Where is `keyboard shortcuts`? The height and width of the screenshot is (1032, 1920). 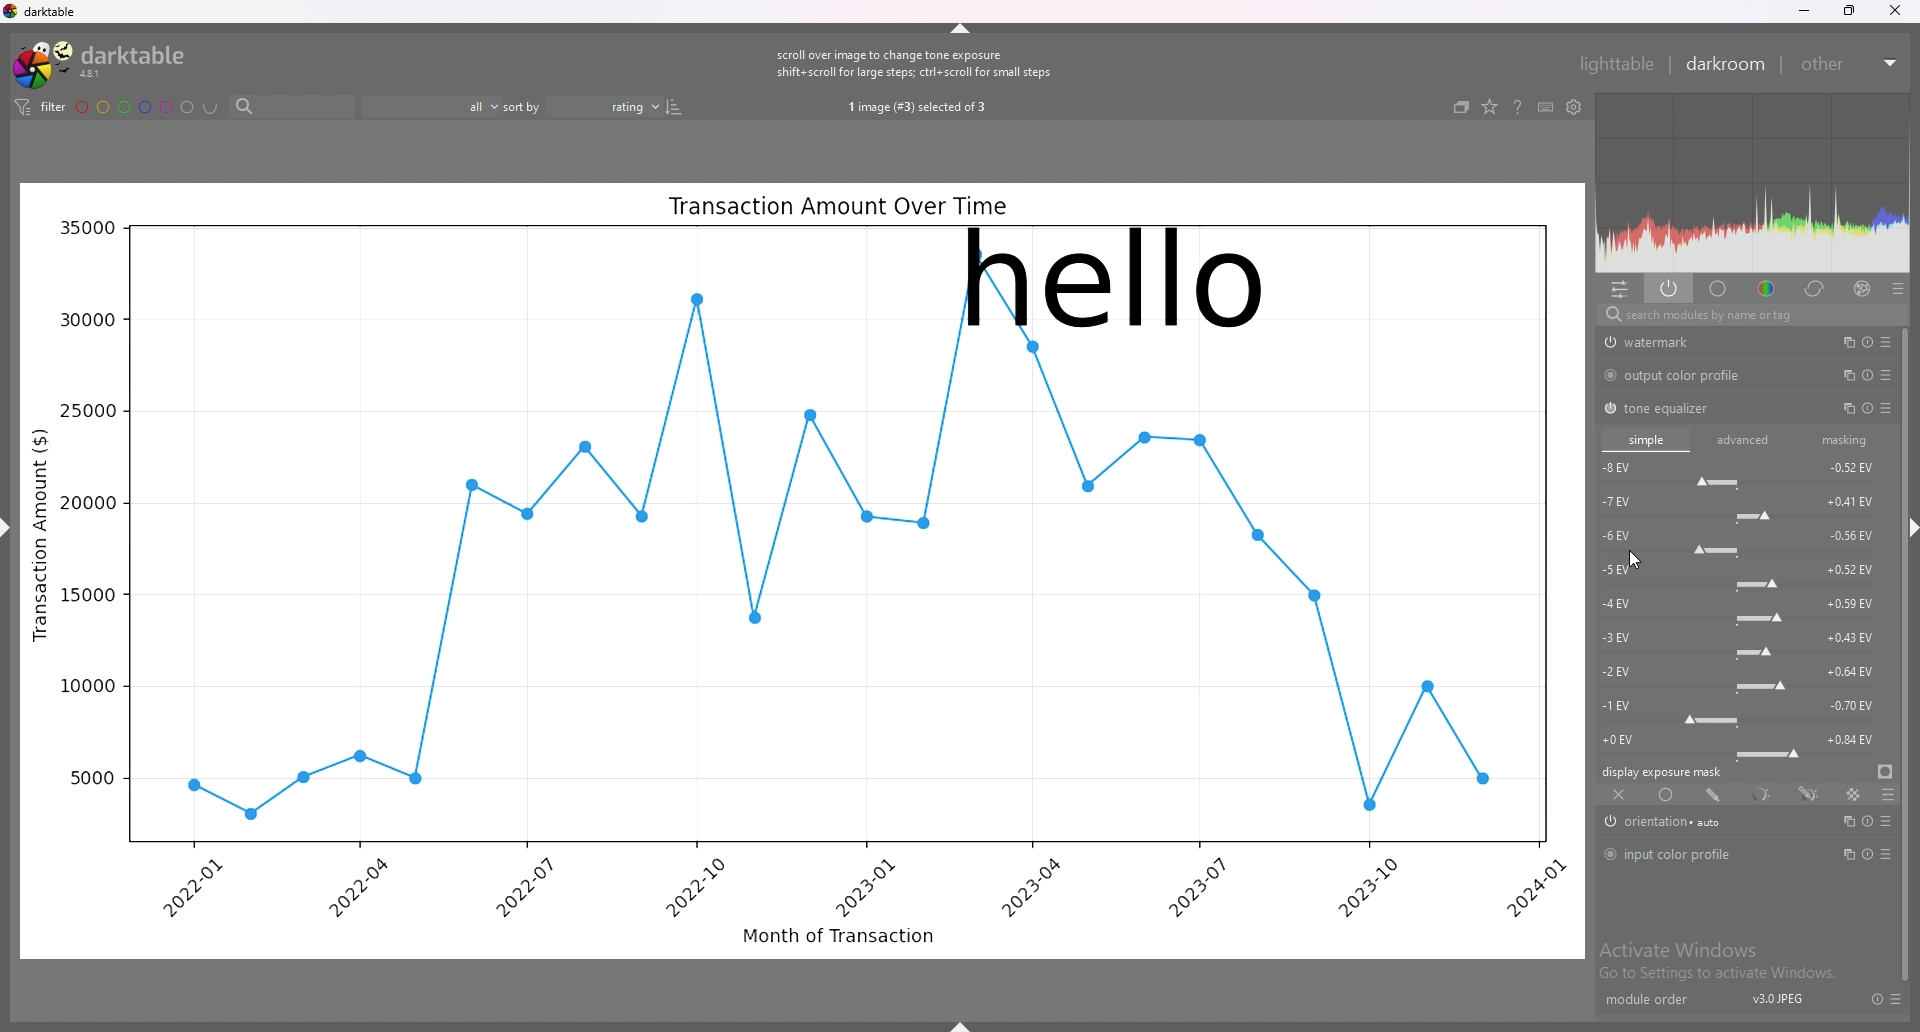 keyboard shortcuts is located at coordinates (1545, 107).